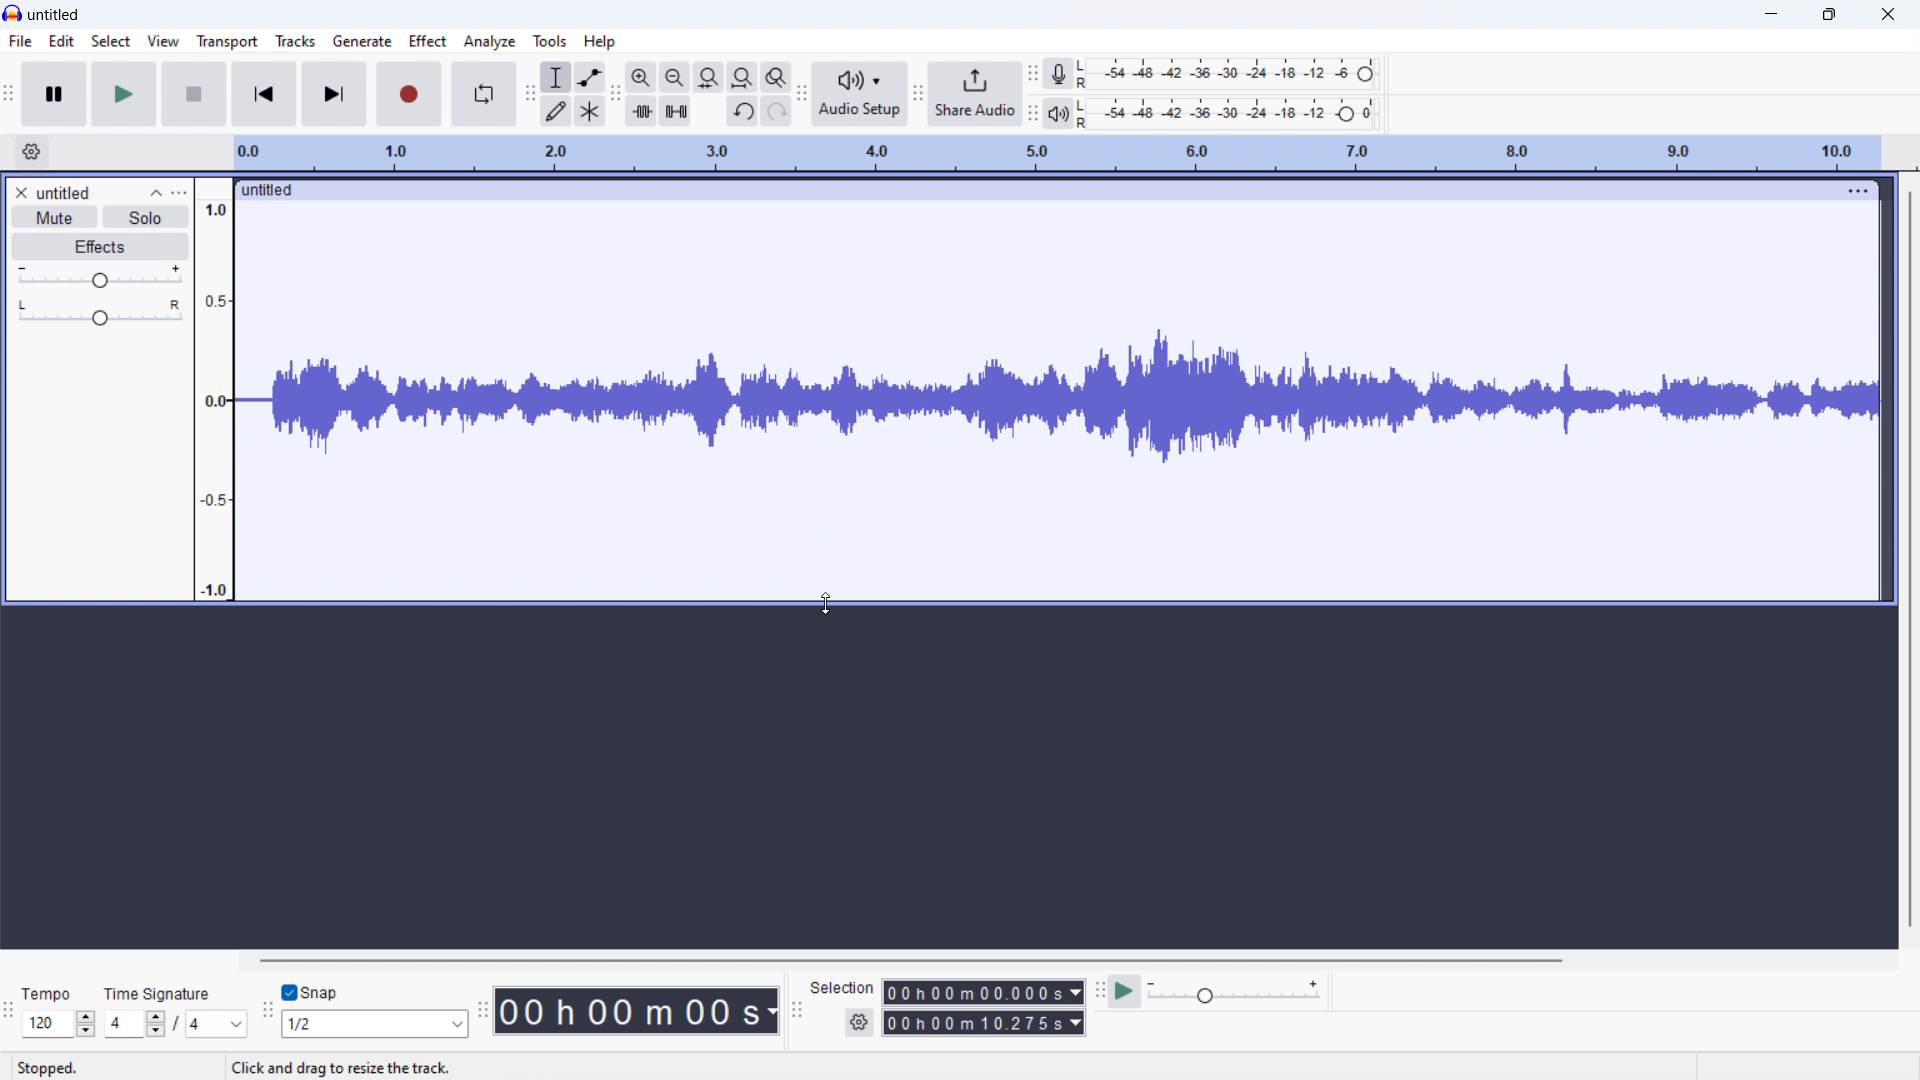 Image resolution: width=1920 pixels, height=1080 pixels. I want to click on enable loop, so click(484, 93).